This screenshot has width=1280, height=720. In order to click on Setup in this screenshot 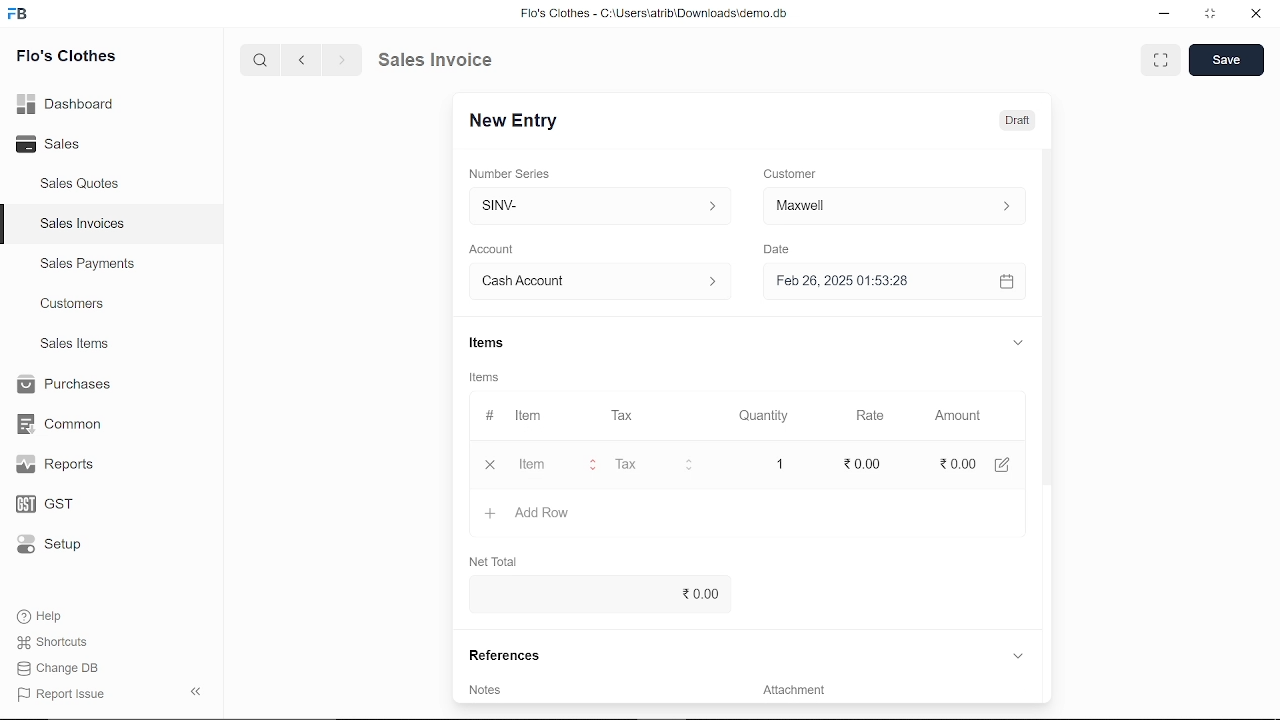, I will do `click(63, 546)`.